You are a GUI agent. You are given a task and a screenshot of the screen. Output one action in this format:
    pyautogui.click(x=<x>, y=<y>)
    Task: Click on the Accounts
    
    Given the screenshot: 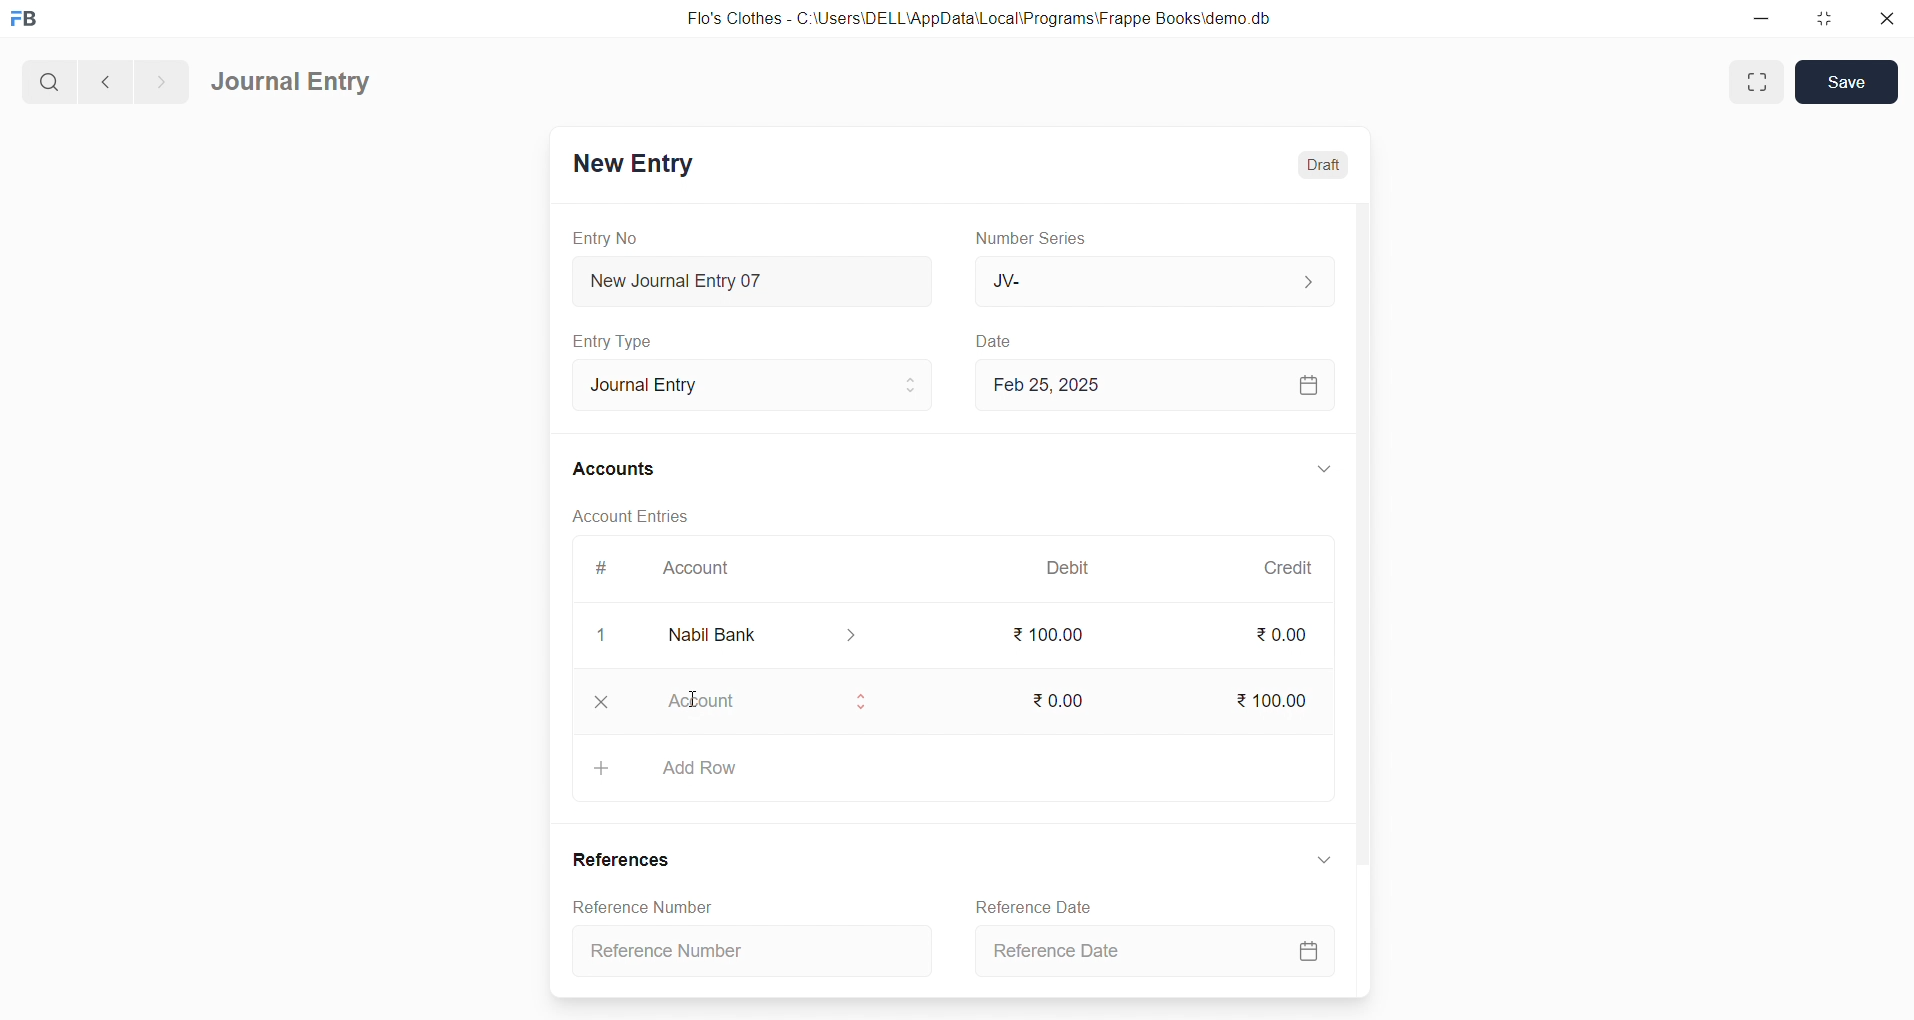 What is the action you would take?
    pyautogui.click(x=615, y=471)
    